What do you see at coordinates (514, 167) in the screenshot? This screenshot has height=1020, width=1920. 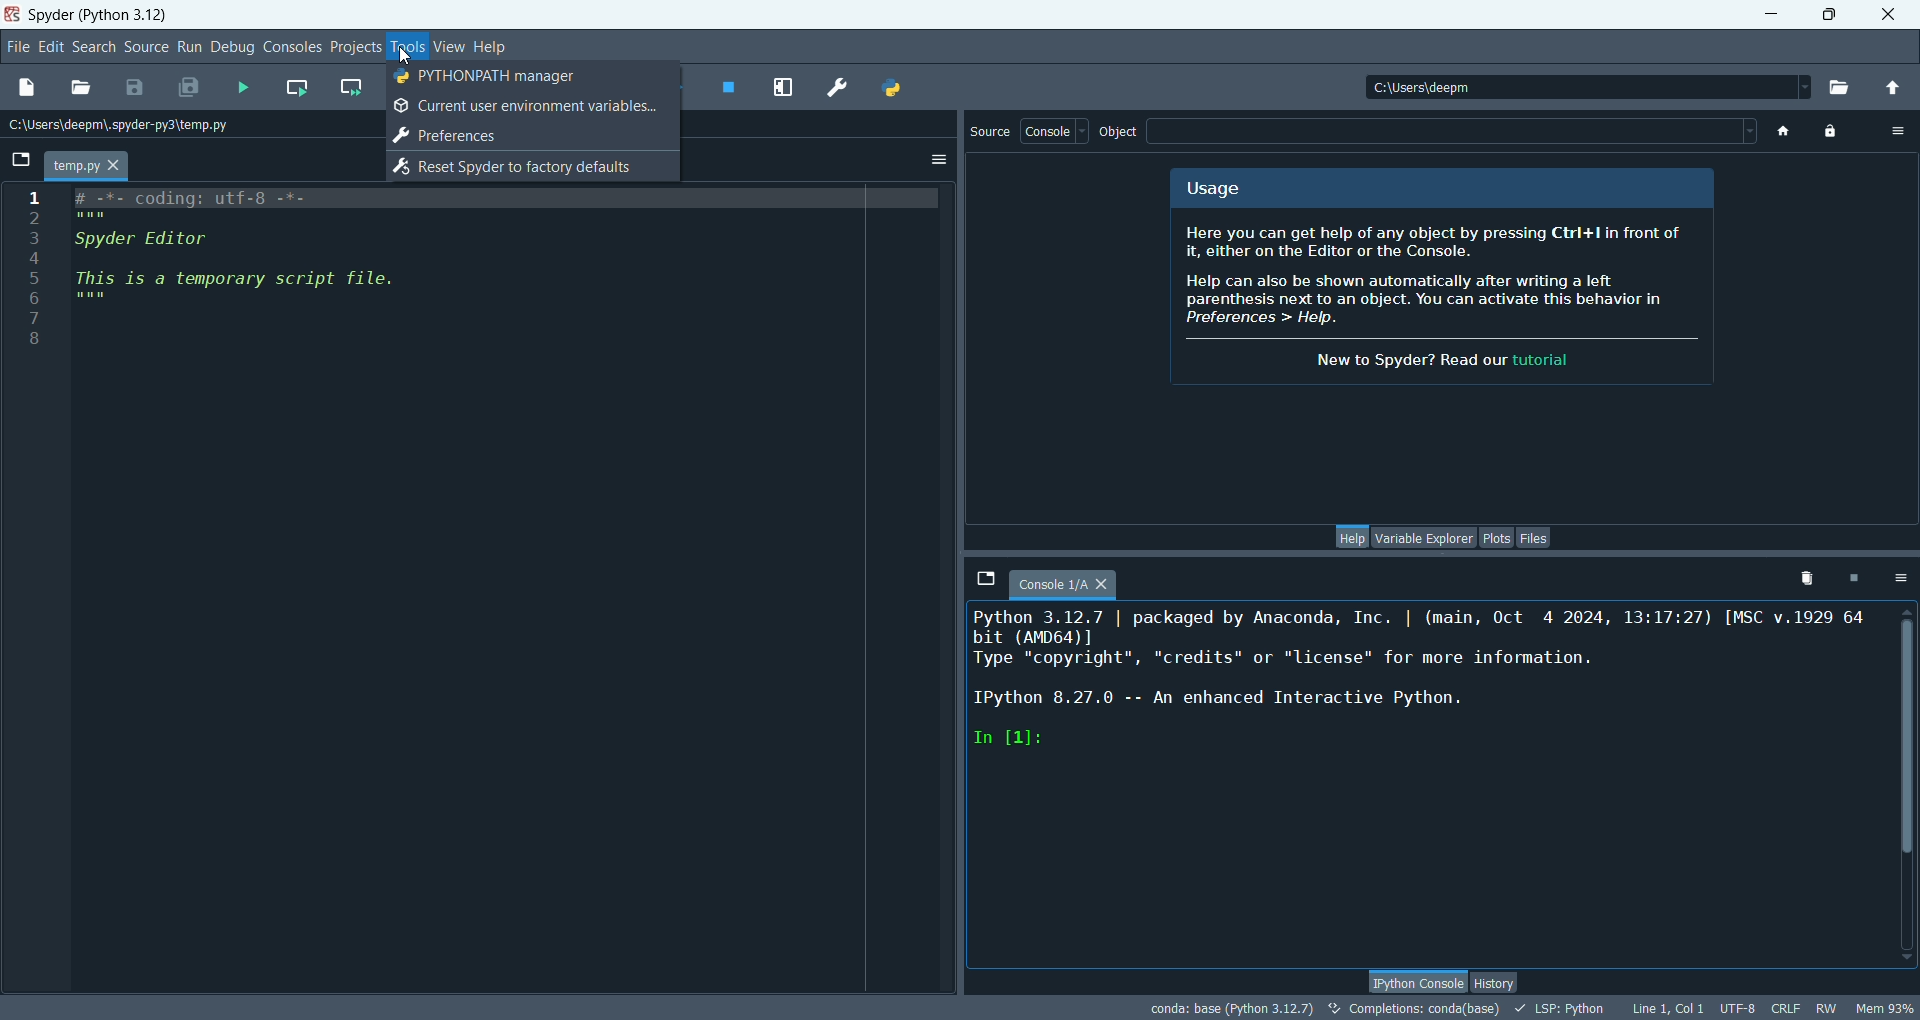 I see `reset spyder to factory defaults` at bounding box center [514, 167].